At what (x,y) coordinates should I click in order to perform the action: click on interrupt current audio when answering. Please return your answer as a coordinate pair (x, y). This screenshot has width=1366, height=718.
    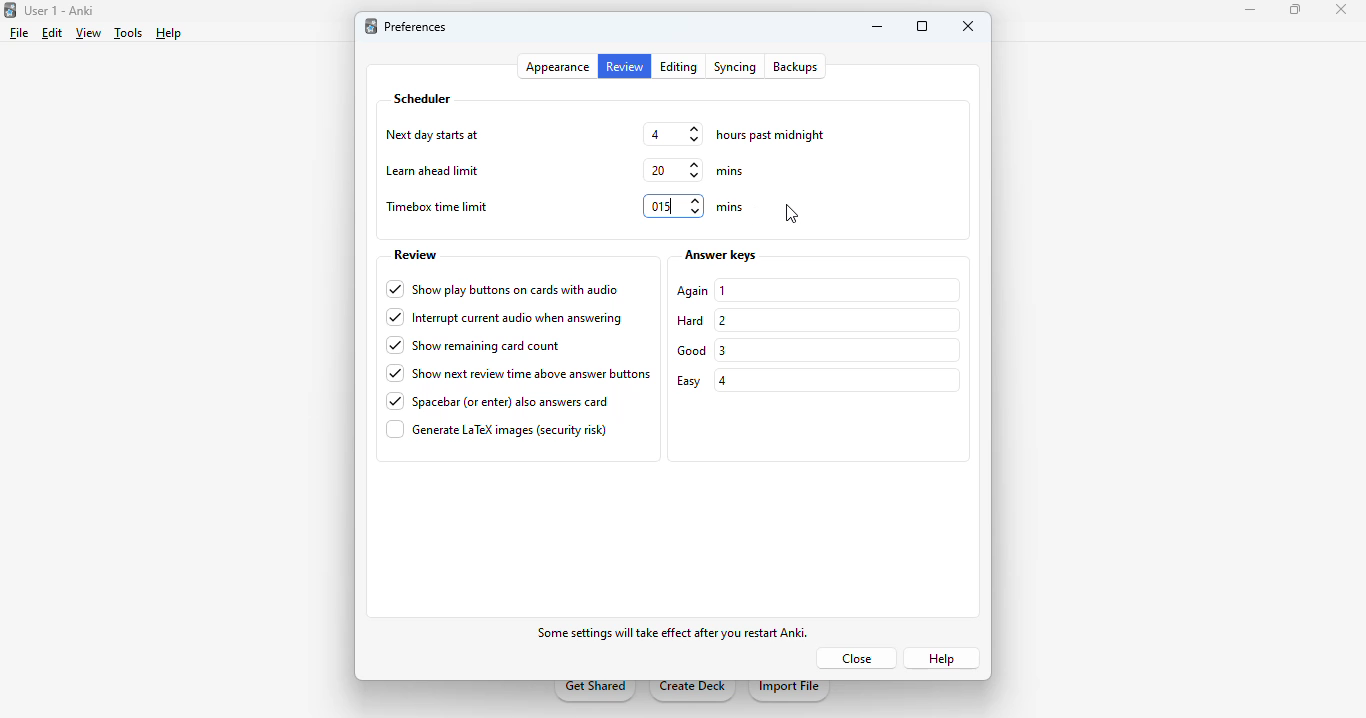
    Looking at the image, I should click on (506, 317).